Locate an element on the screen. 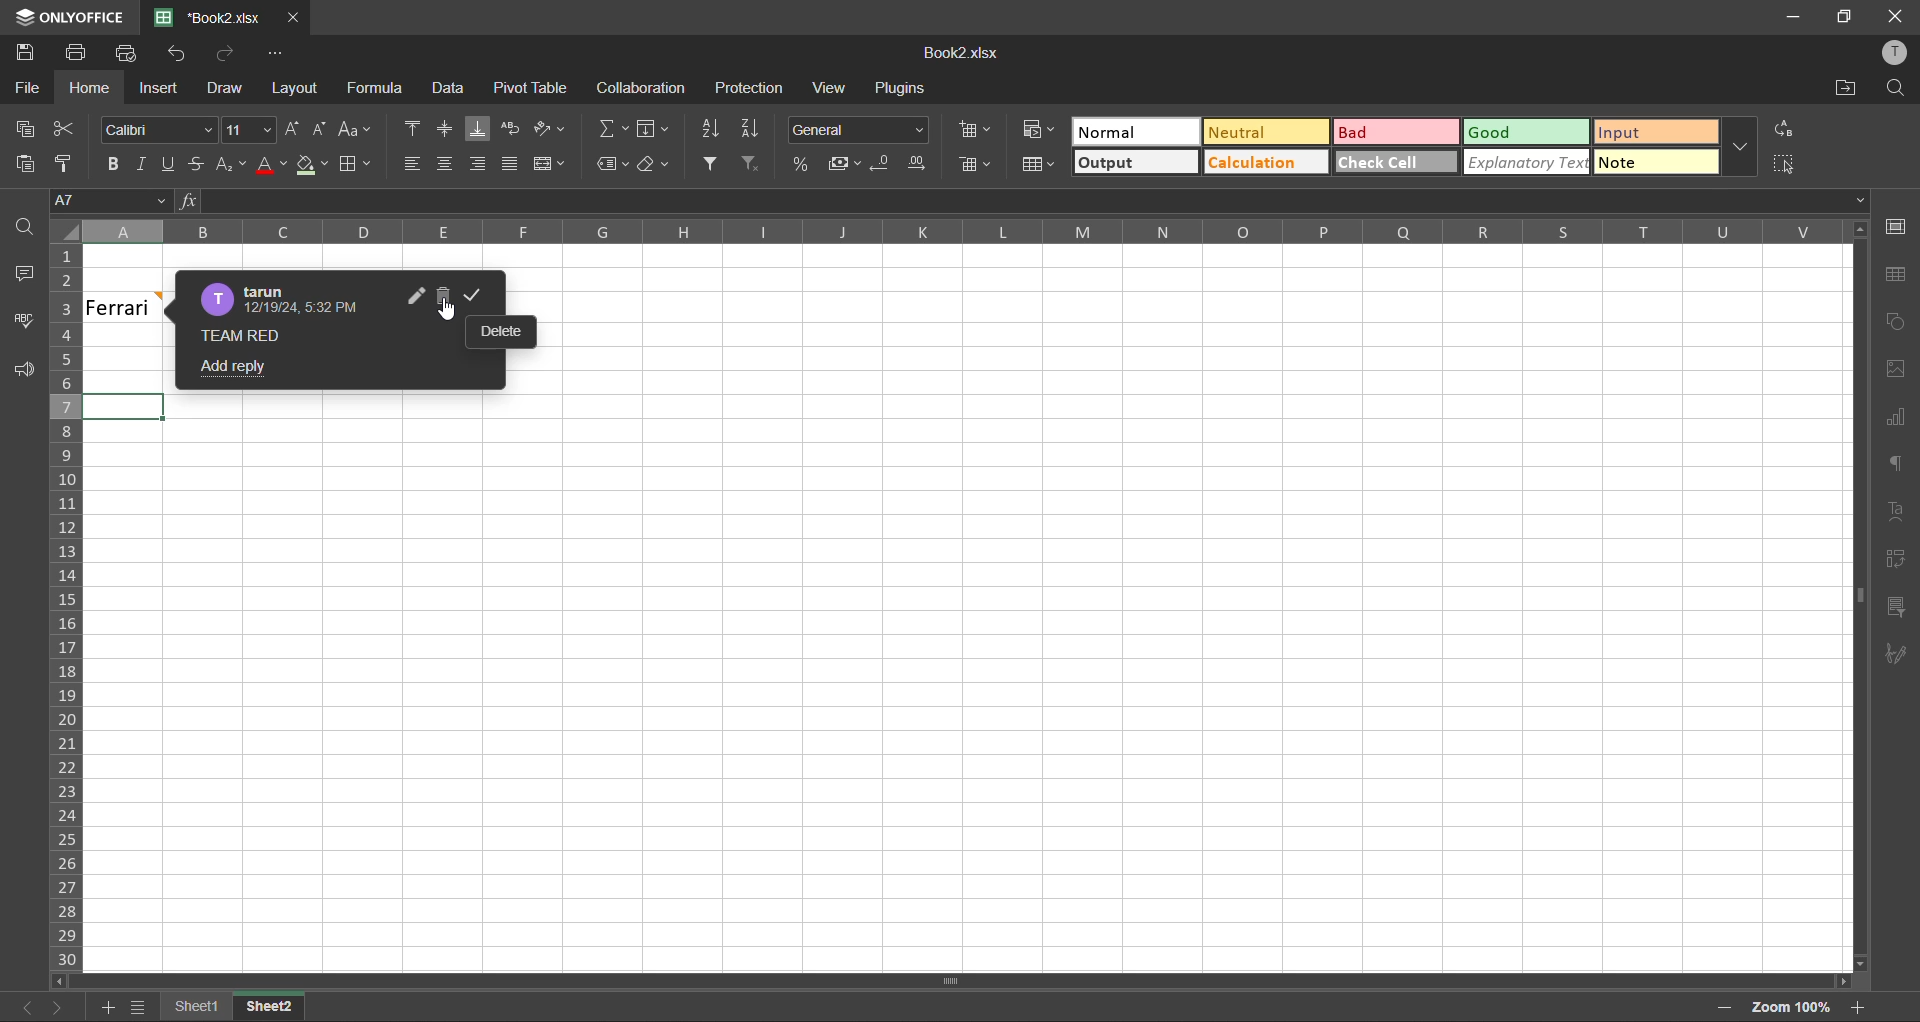 The width and height of the screenshot is (1920, 1022). Ferrari is located at coordinates (126, 307).